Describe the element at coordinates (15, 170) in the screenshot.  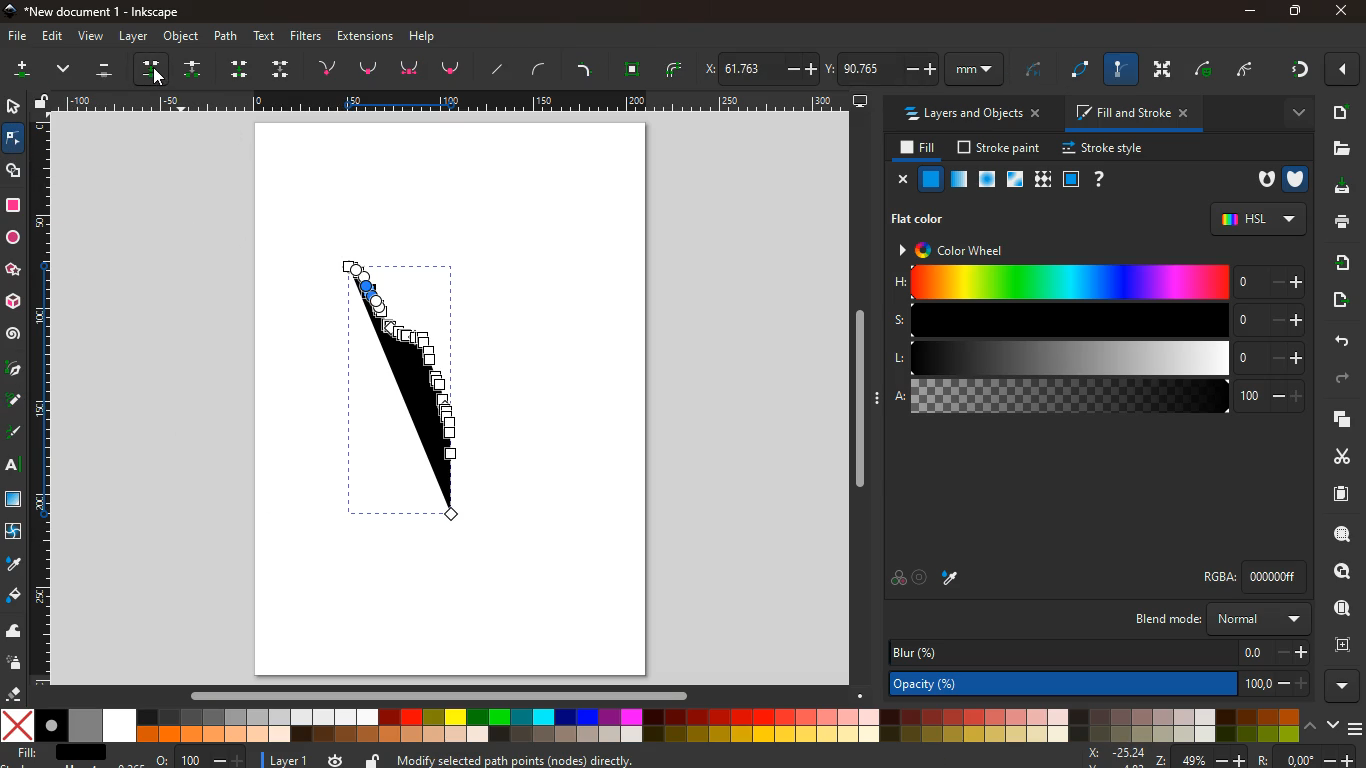
I see `shape` at that location.